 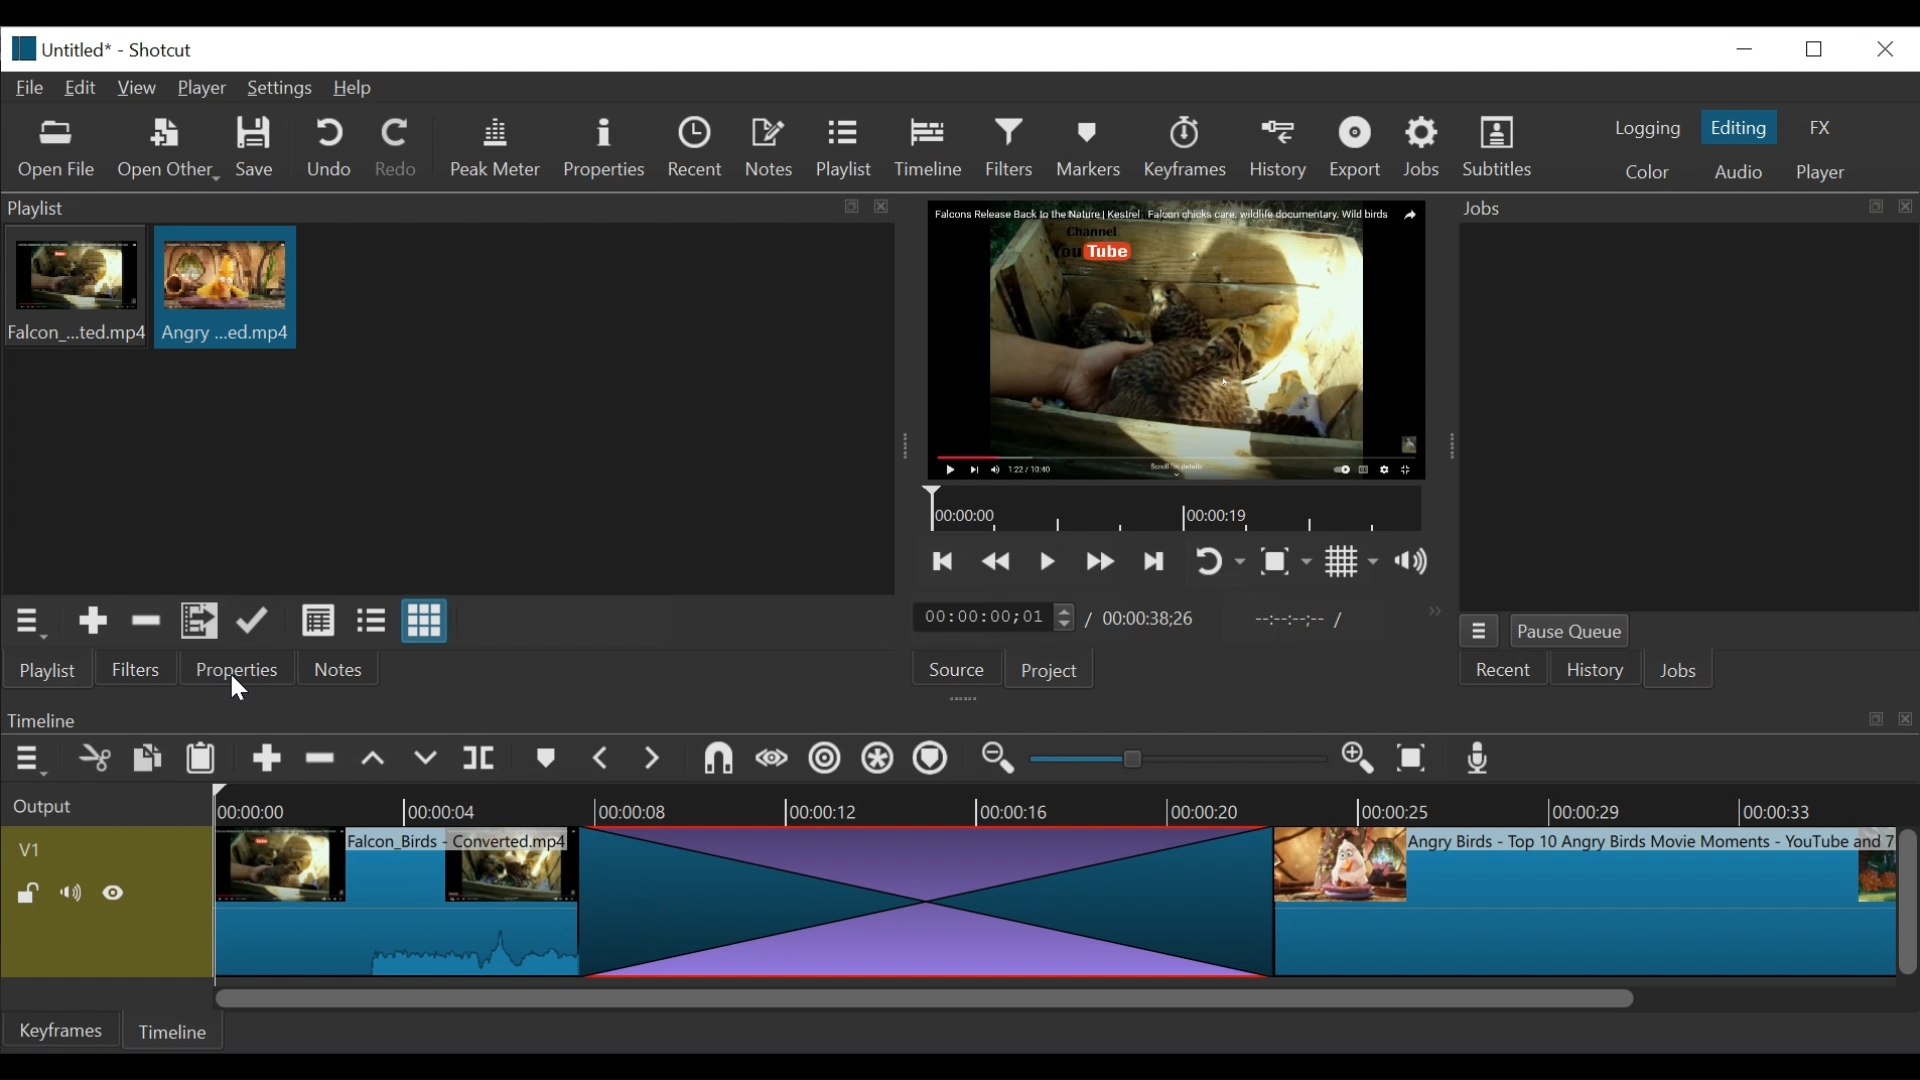 I want to click on Append, so click(x=267, y=763).